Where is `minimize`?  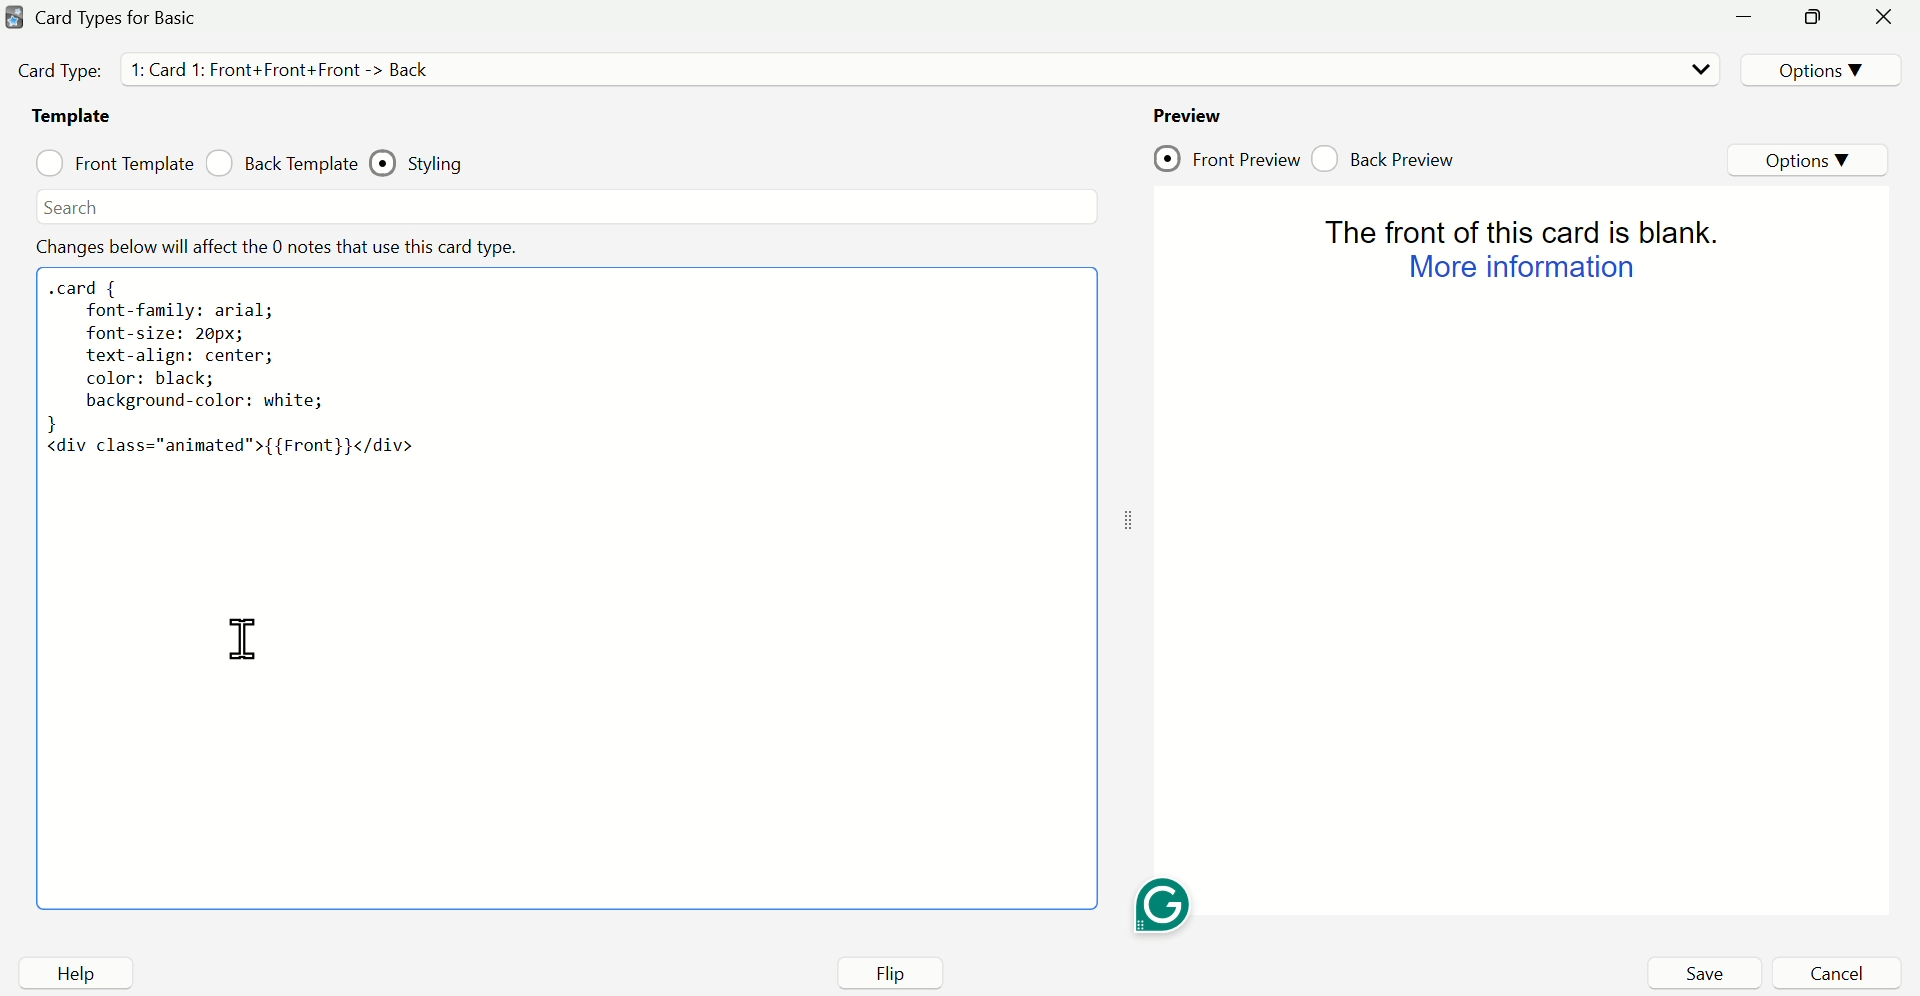
minimize is located at coordinates (1813, 19).